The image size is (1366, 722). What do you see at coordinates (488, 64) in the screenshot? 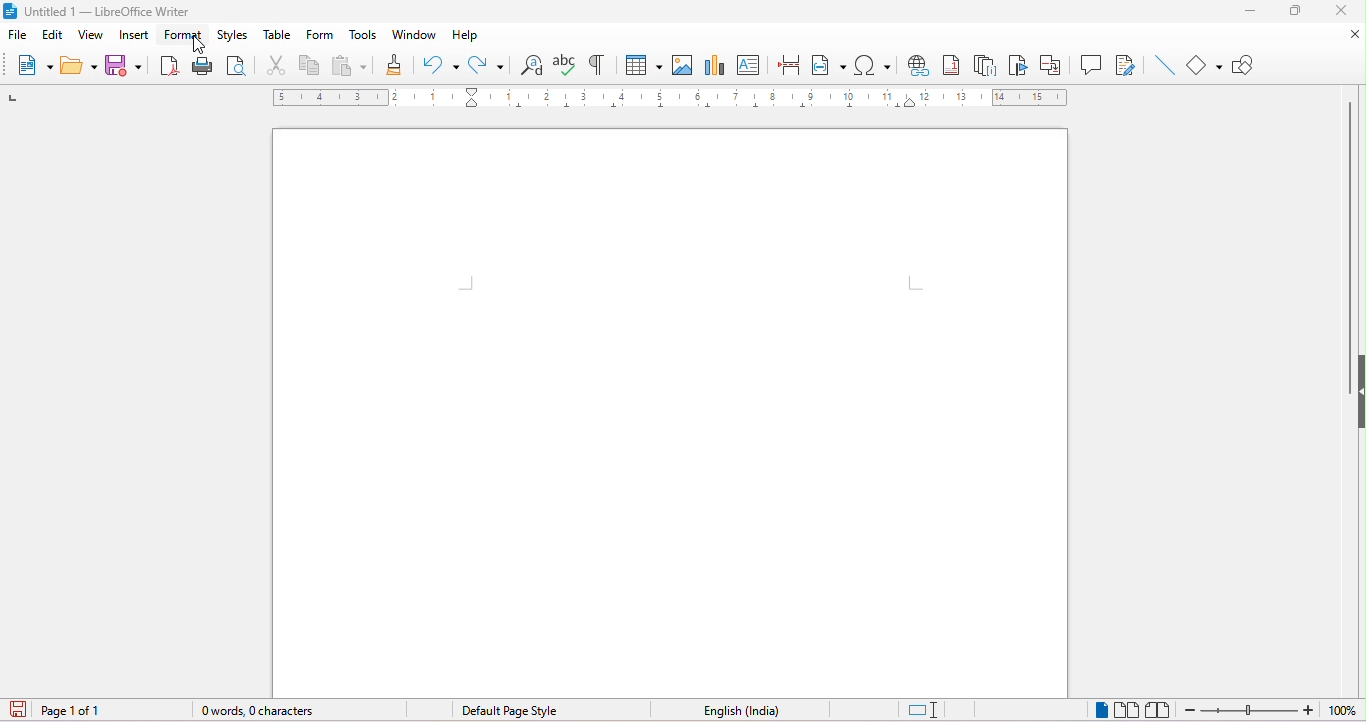
I see `redo` at bounding box center [488, 64].